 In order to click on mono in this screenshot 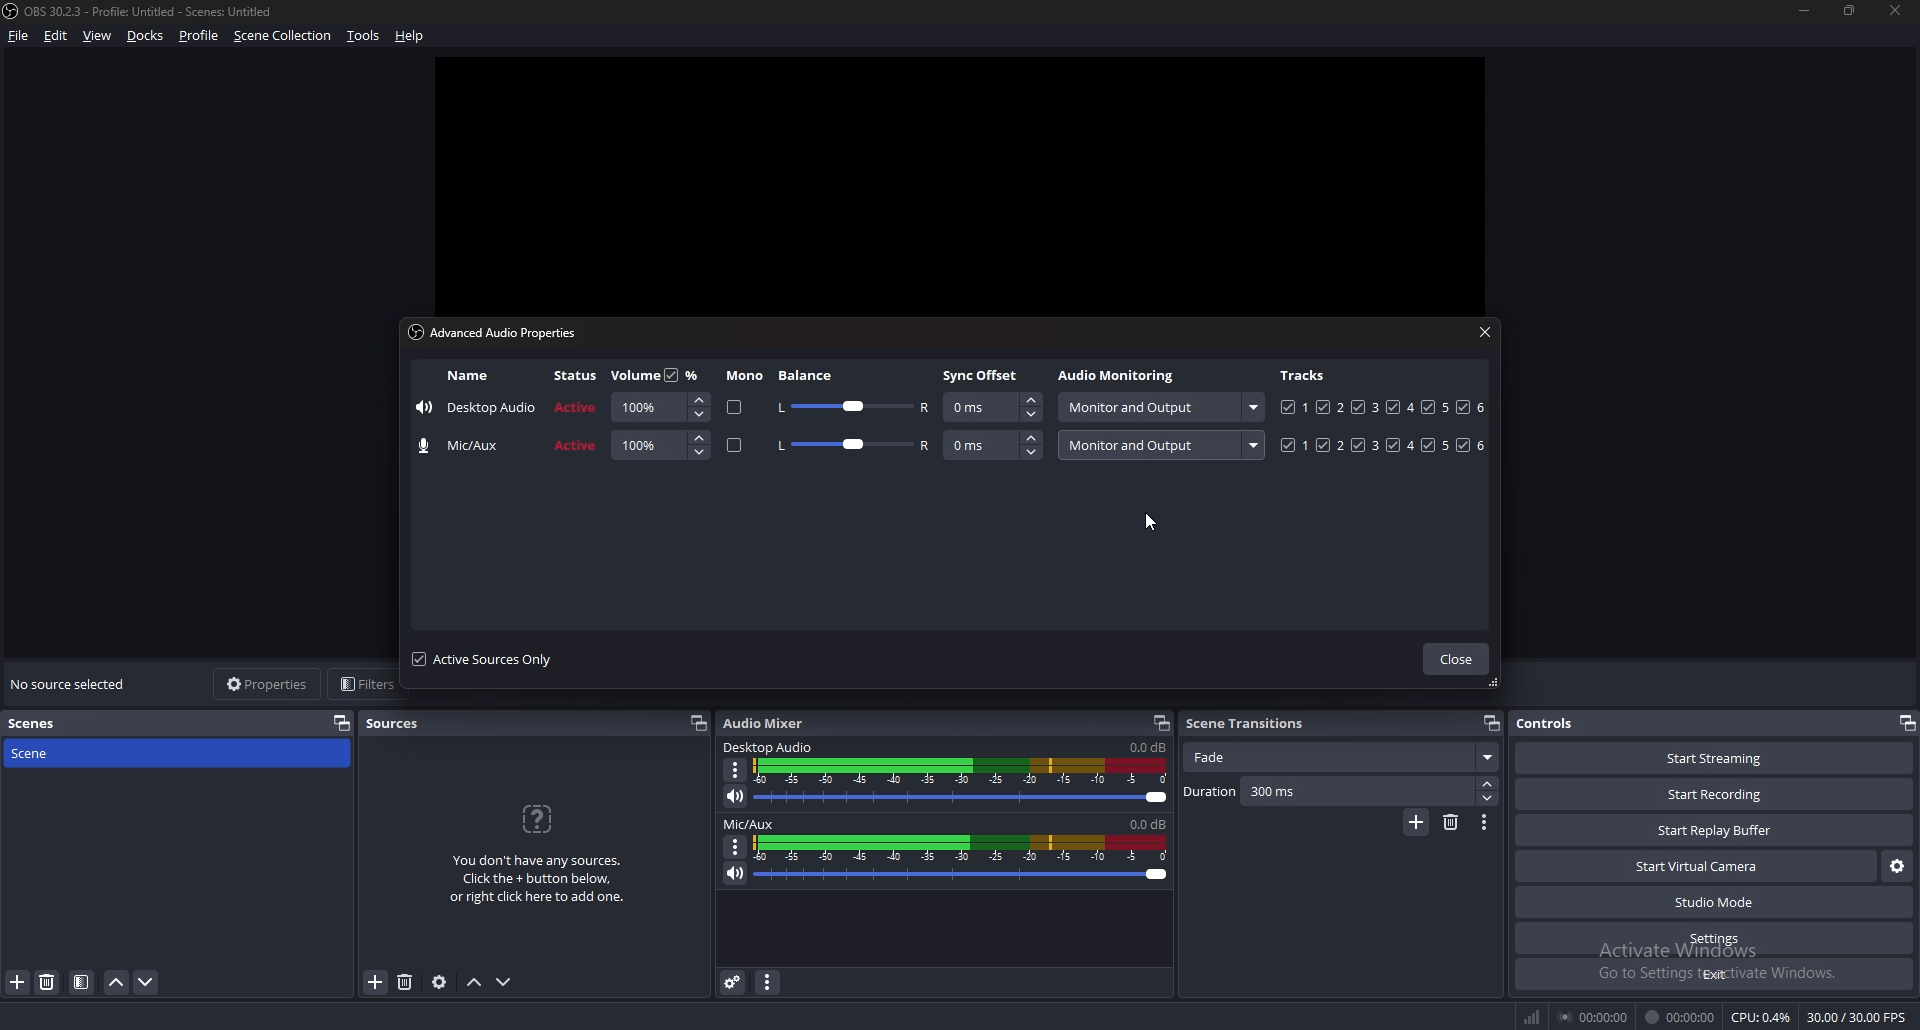, I will do `click(735, 445)`.